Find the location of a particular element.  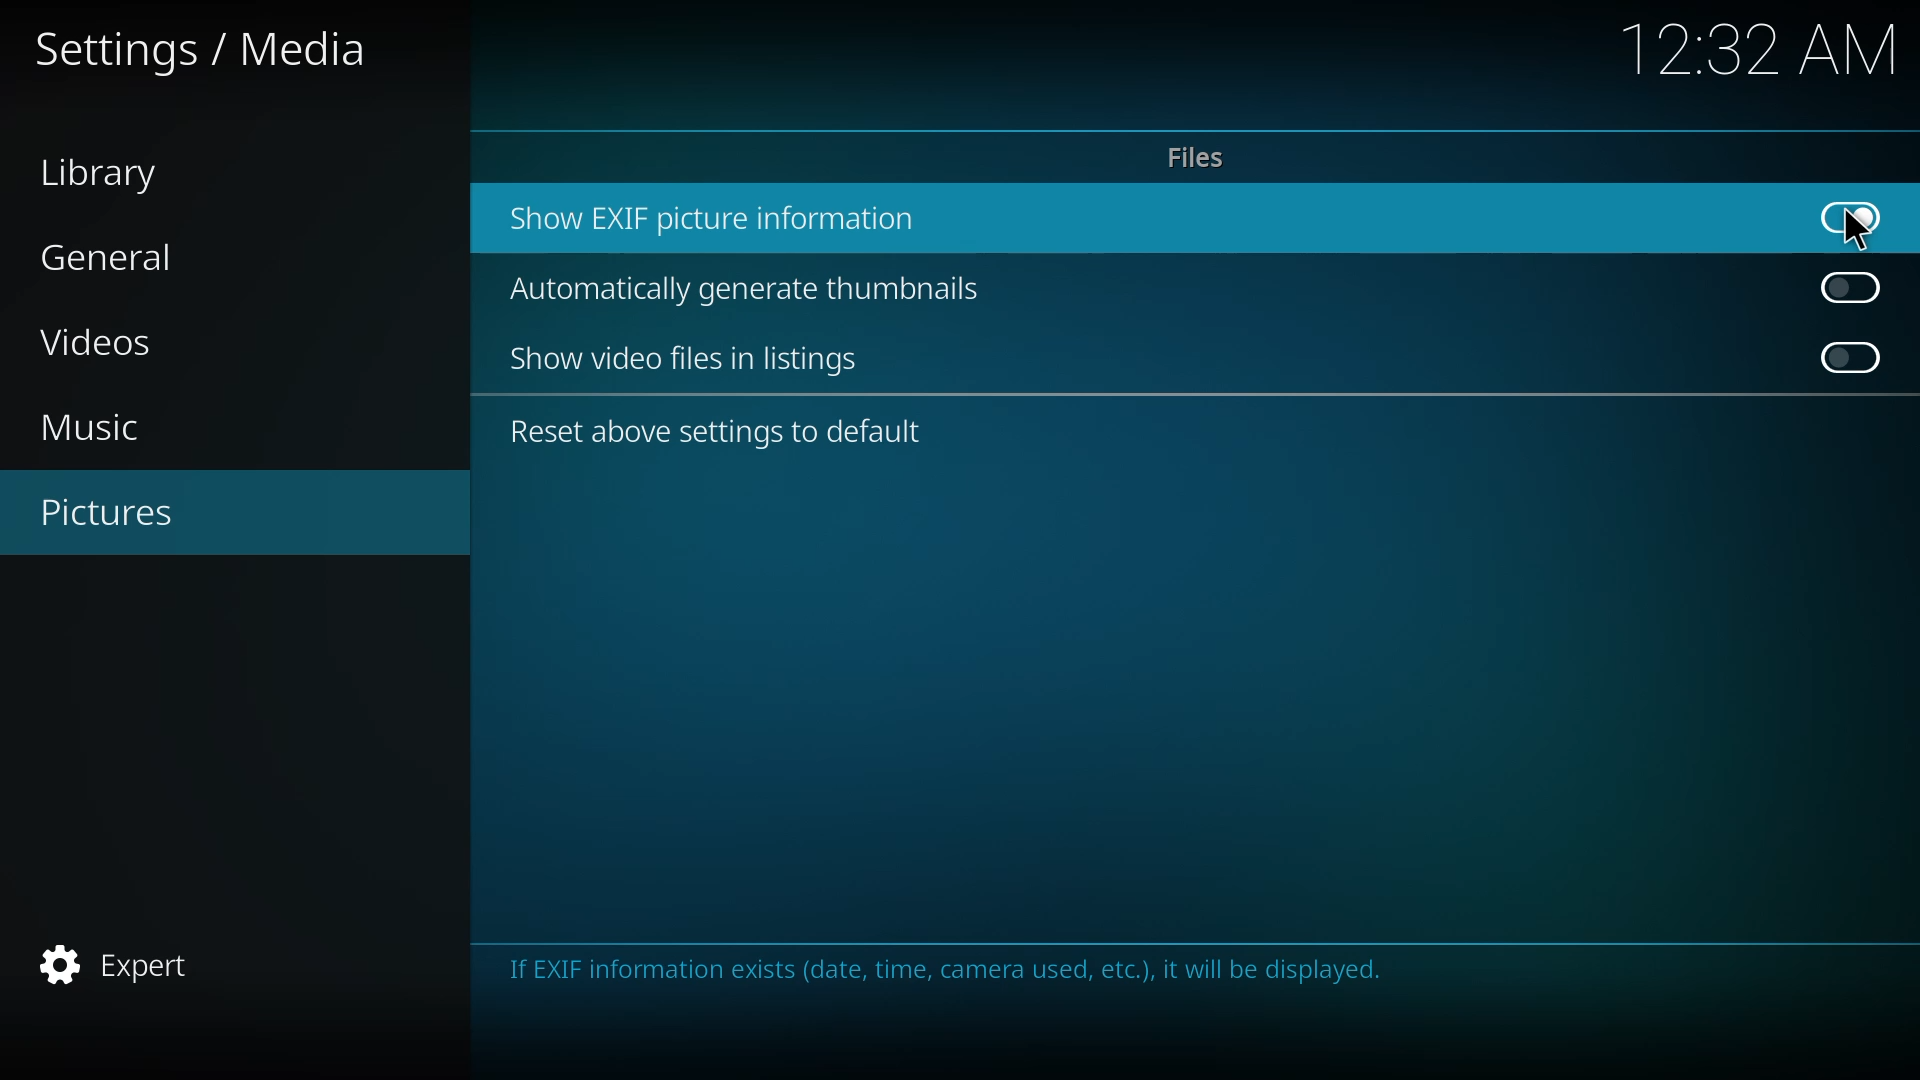

videos is located at coordinates (105, 339).